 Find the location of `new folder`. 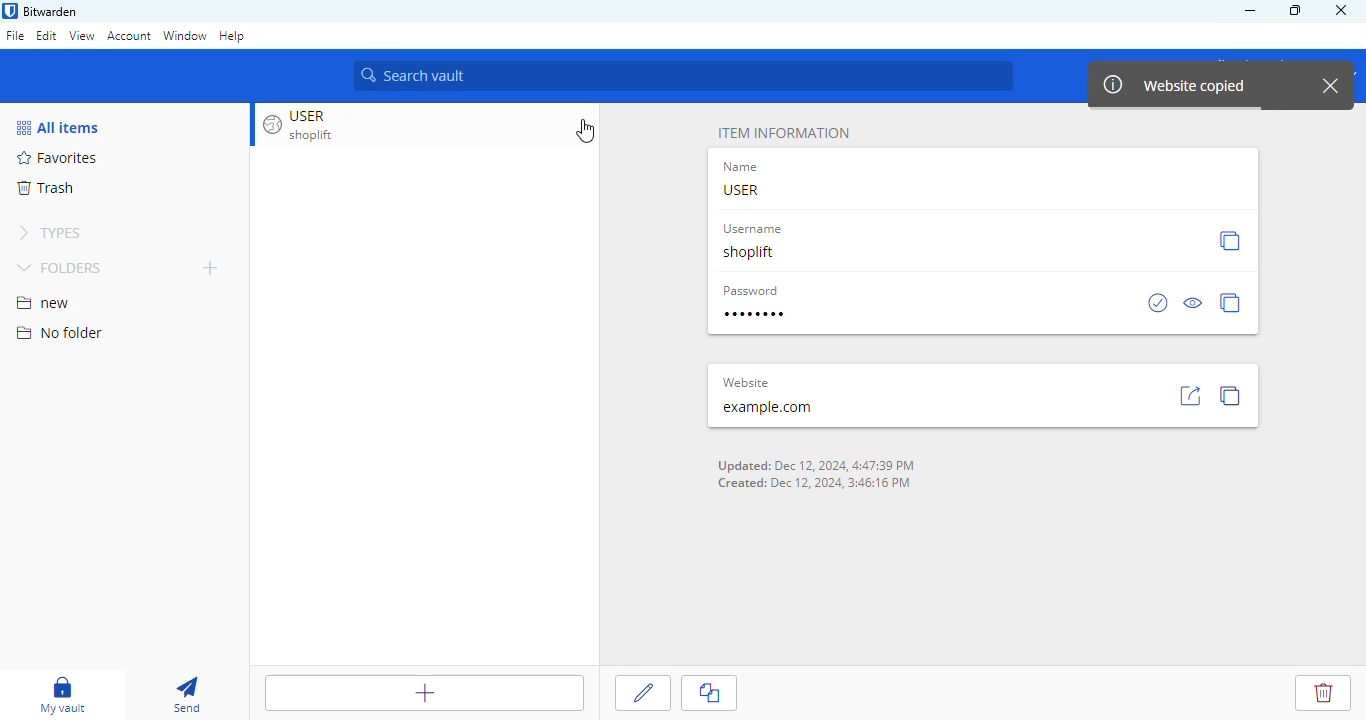

new folder is located at coordinates (209, 268).